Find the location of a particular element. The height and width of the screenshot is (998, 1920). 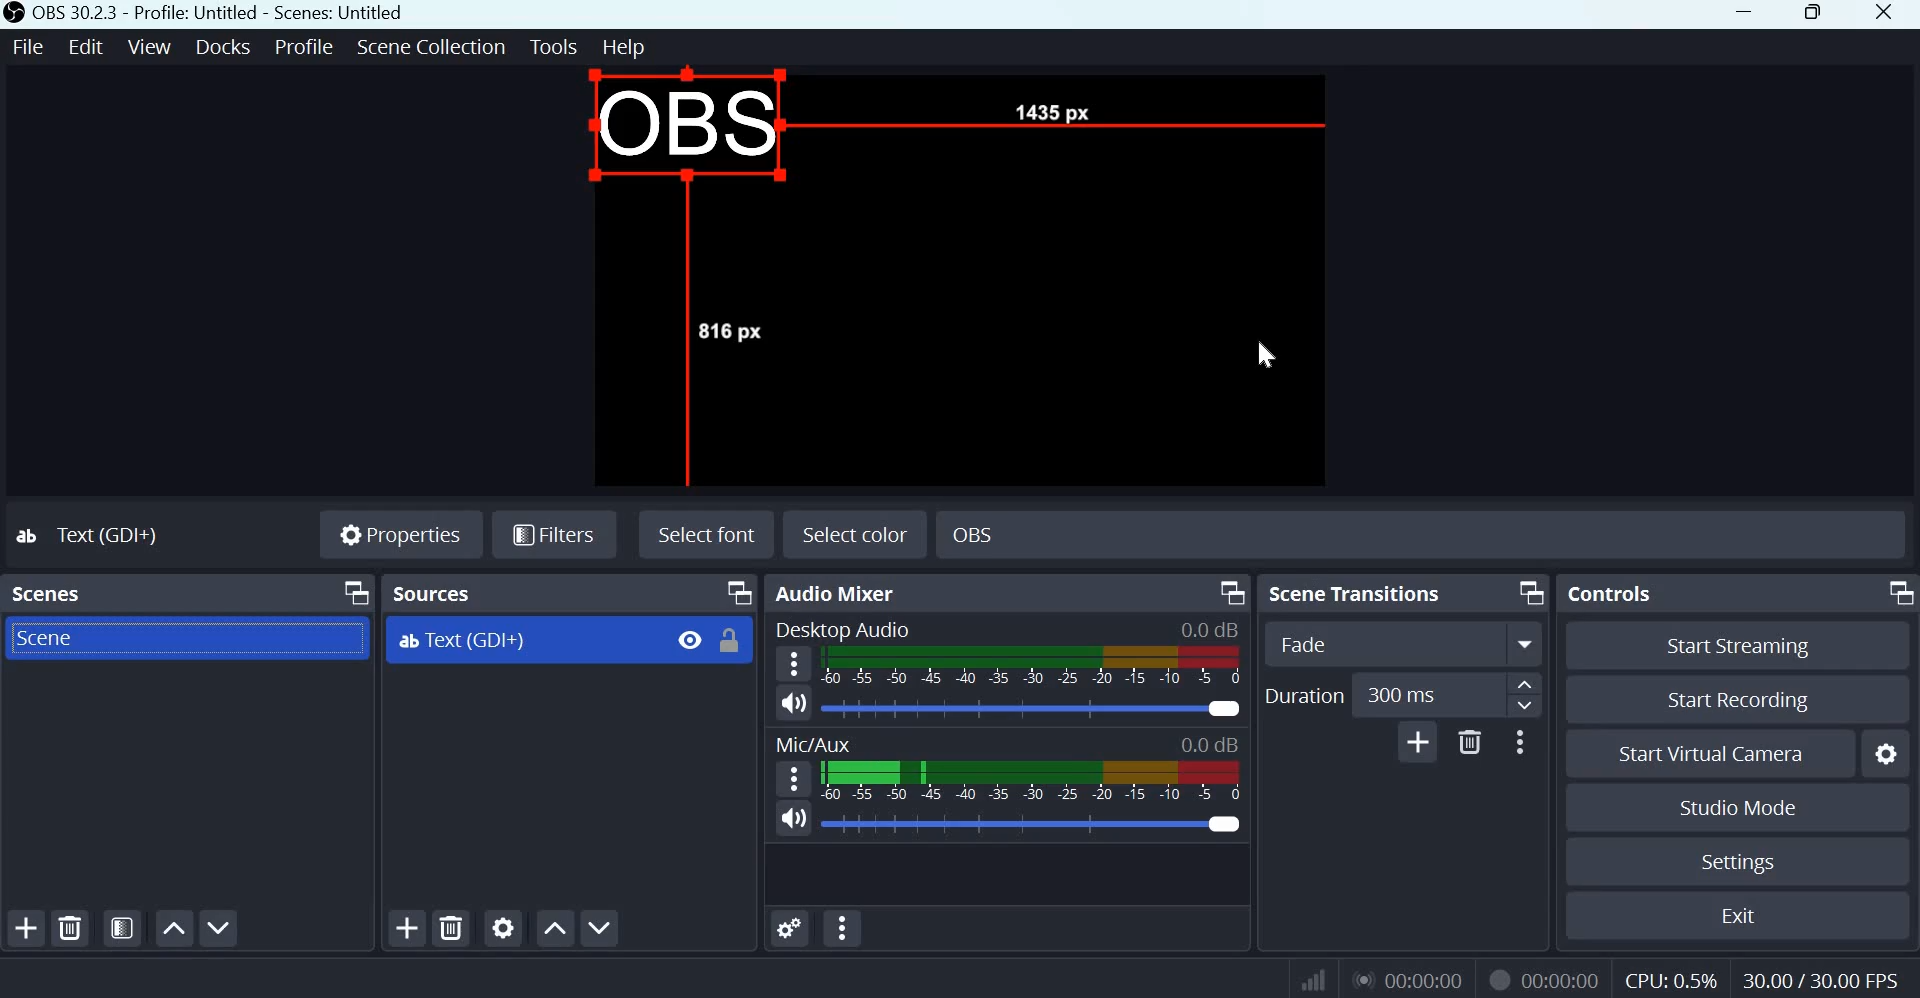

Studio mode is located at coordinates (1739, 809).